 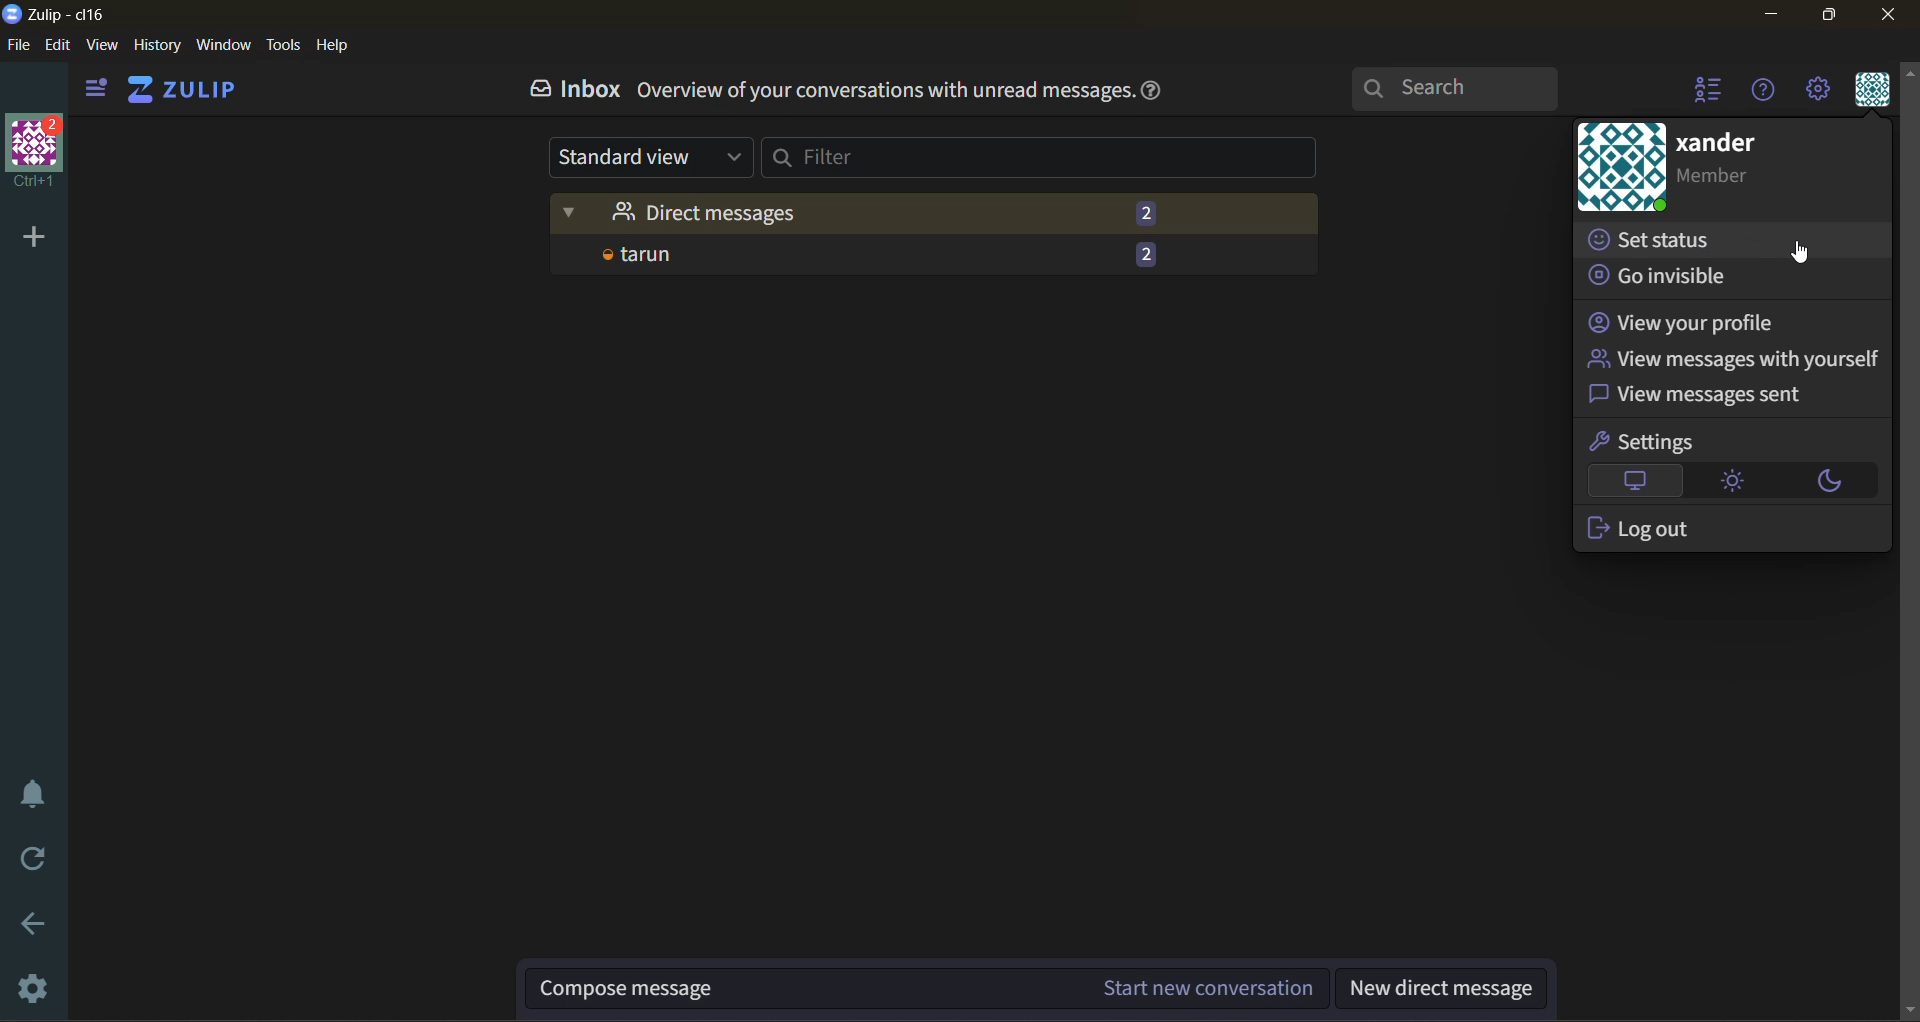 What do you see at coordinates (286, 45) in the screenshot?
I see `tools` at bounding box center [286, 45].